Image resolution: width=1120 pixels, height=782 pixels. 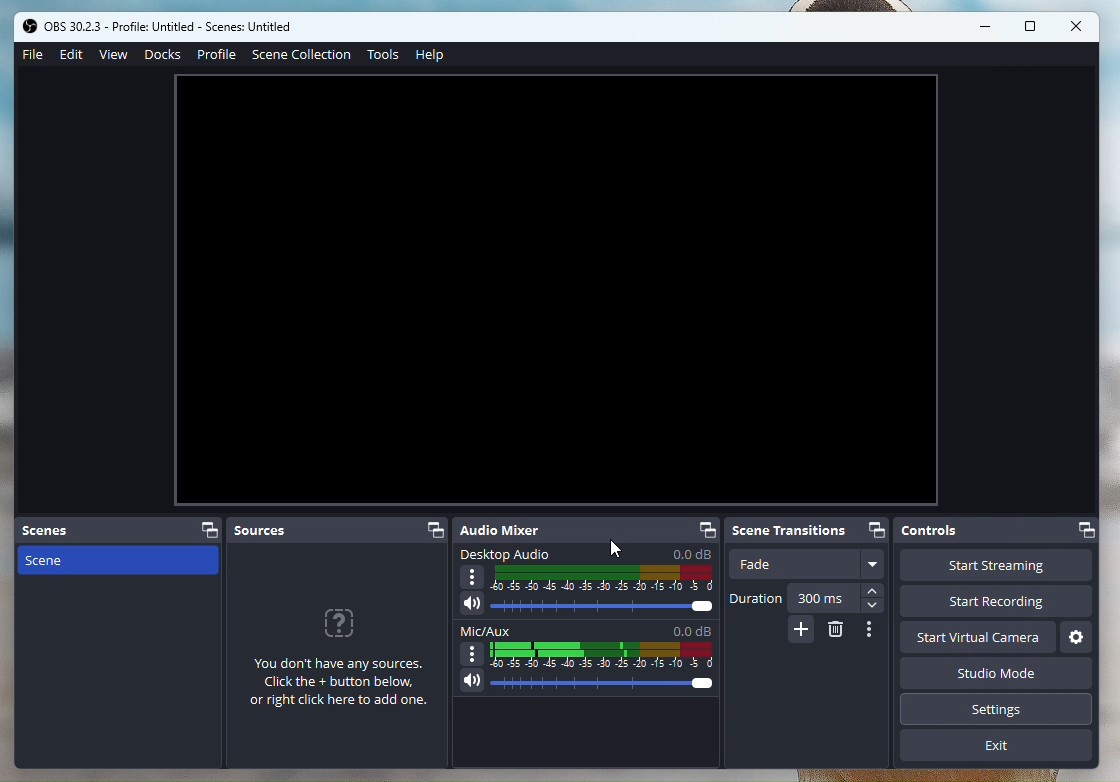 I want to click on Exit, so click(x=997, y=744).